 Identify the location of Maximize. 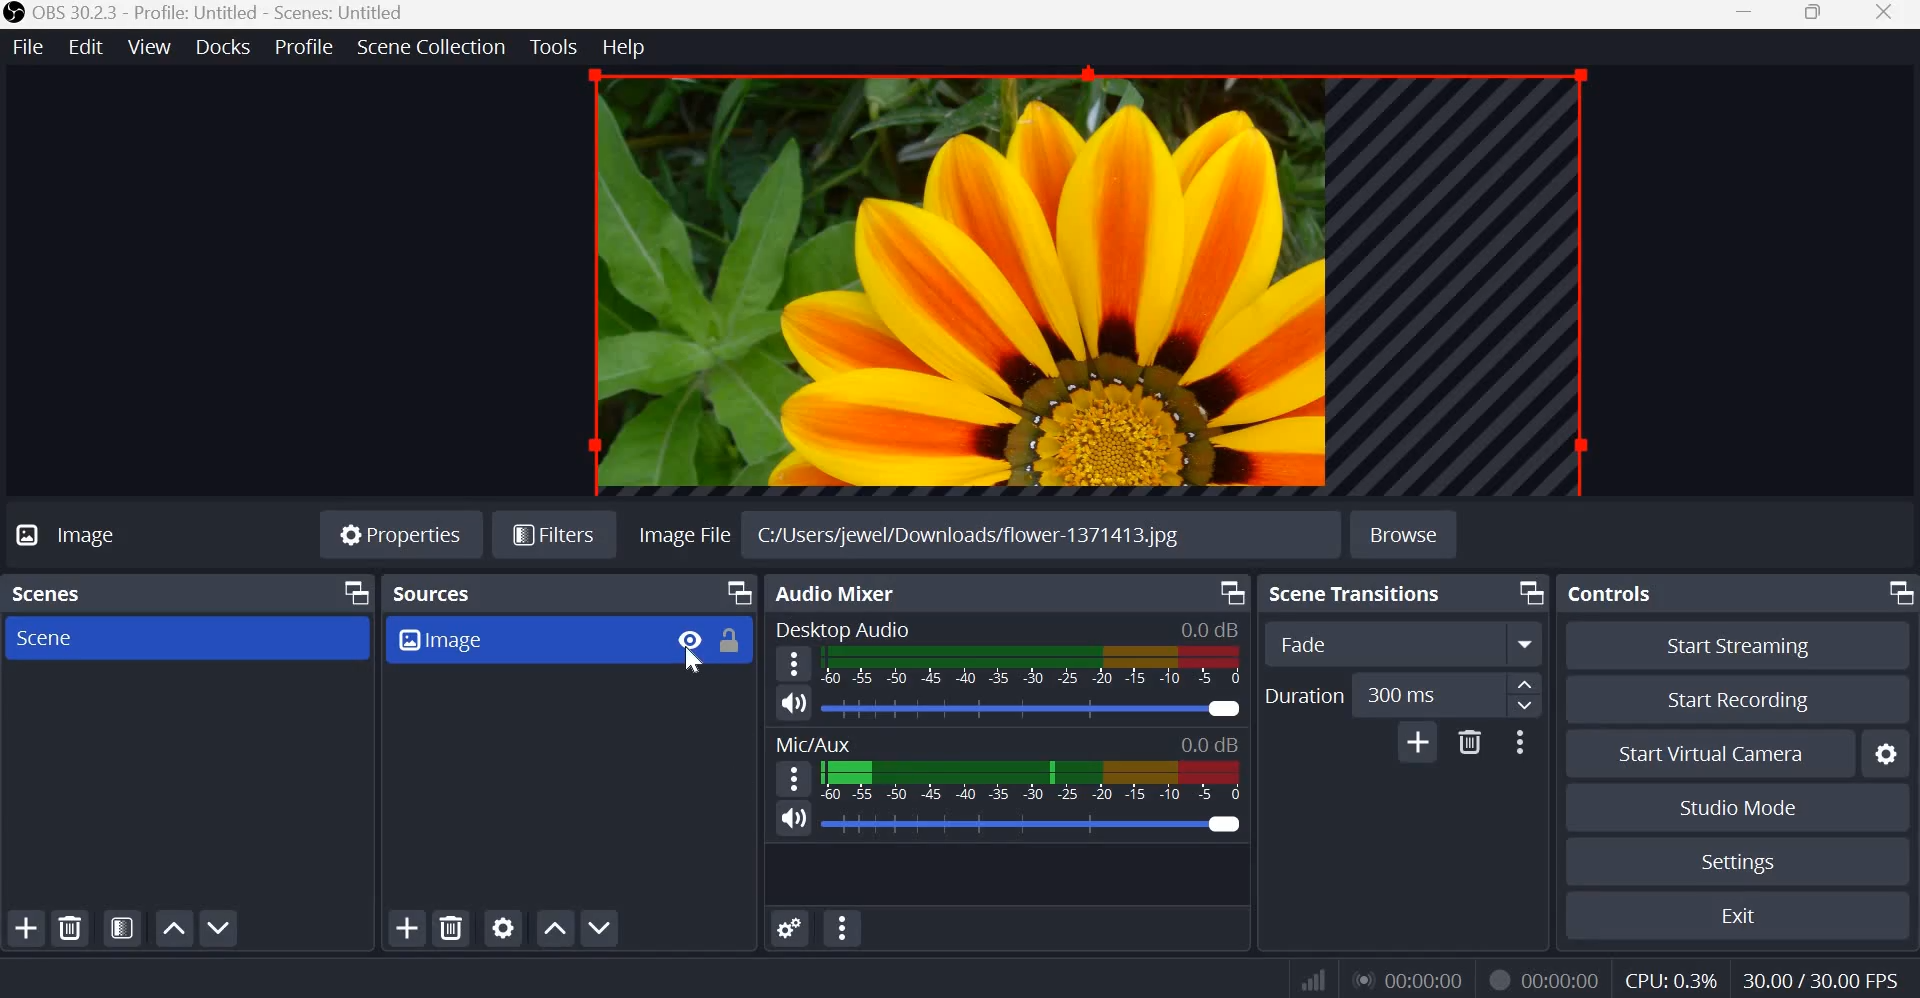
(1817, 14).